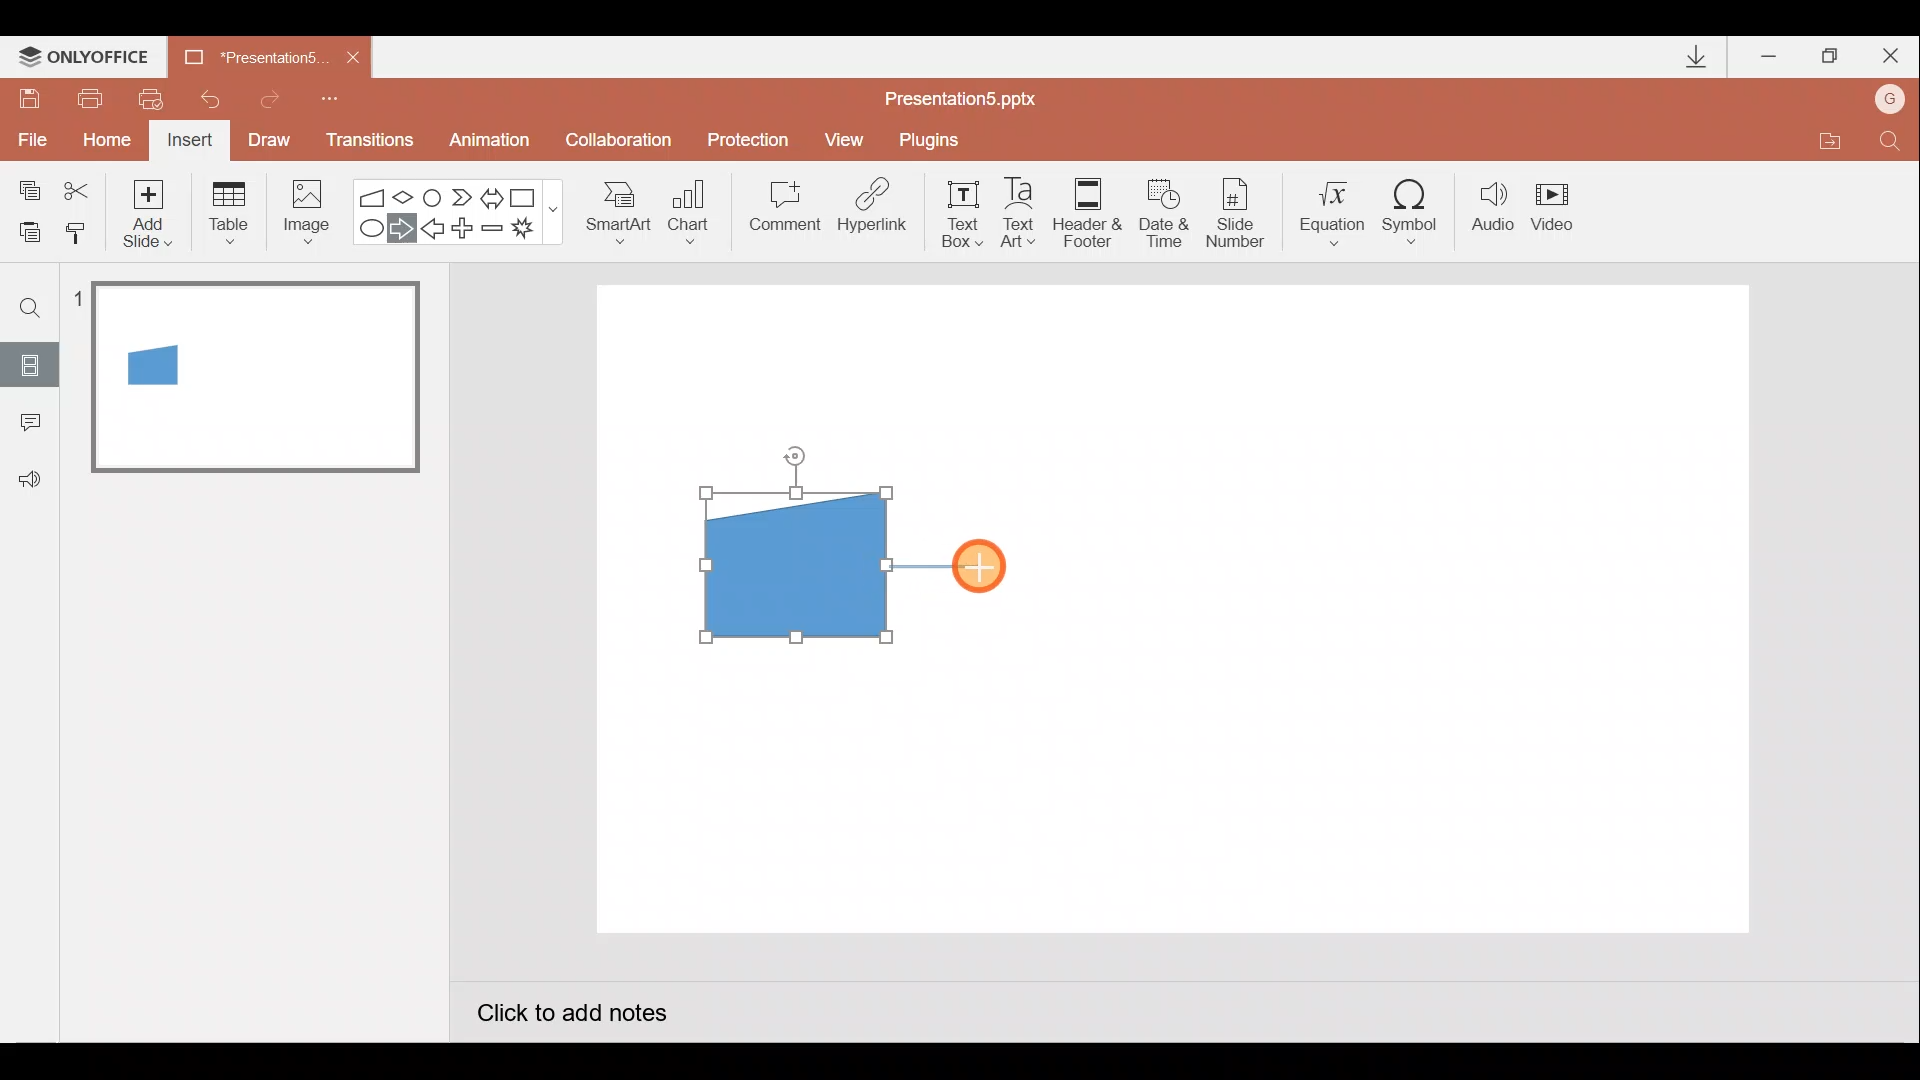 The height and width of the screenshot is (1080, 1920). What do you see at coordinates (466, 231) in the screenshot?
I see `Plus` at bounding box center [466, 231].